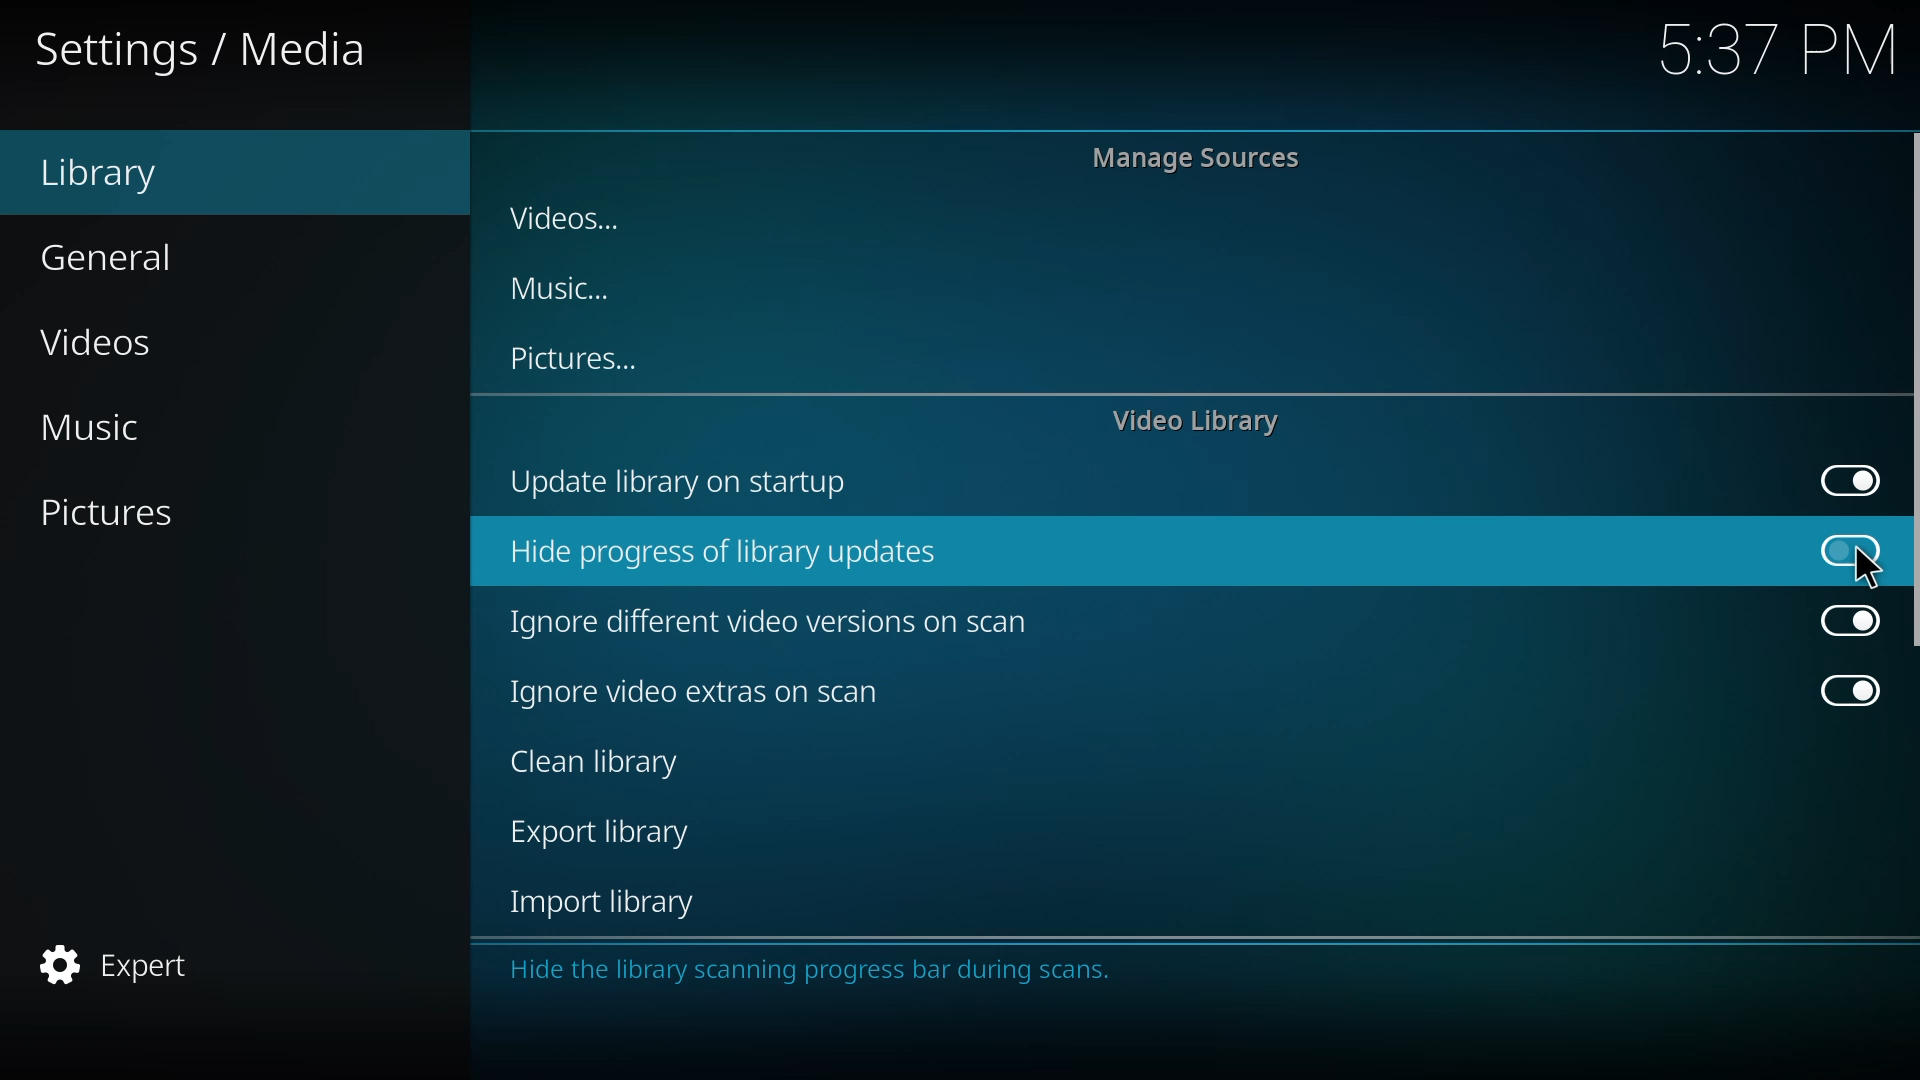 The height and width of the screenshot is (1080, 1920). Describe the element at coordinates (104, 430) in the screenshot. I see `music` at that location.